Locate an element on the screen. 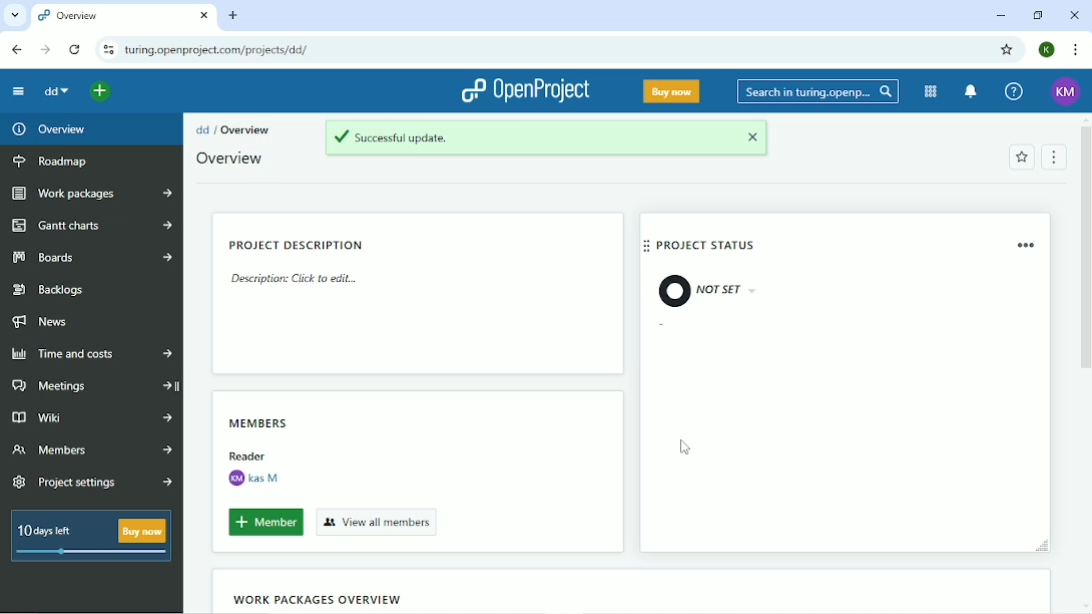 The height and width of the screenshot is (614, 1092). Search is located at coordinates (818, 93).